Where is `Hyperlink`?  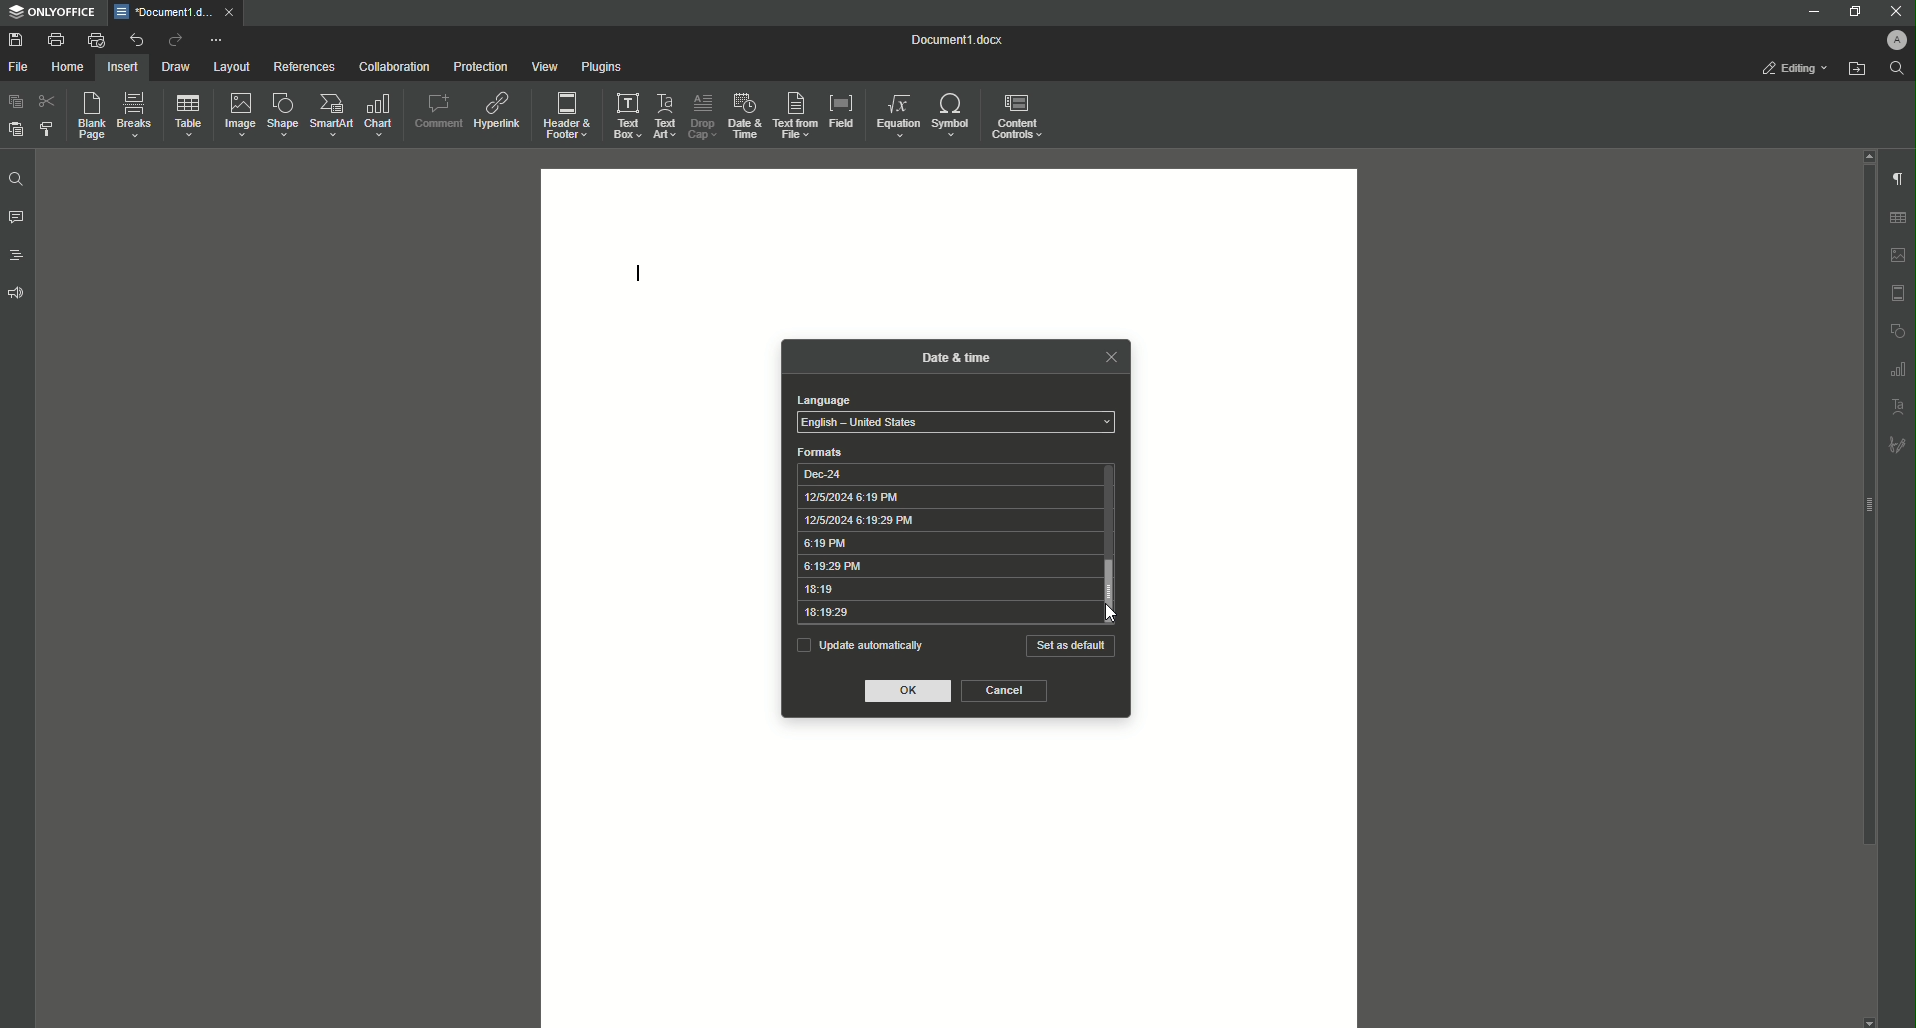 Hyperlink is located at coordinates (496, 107).